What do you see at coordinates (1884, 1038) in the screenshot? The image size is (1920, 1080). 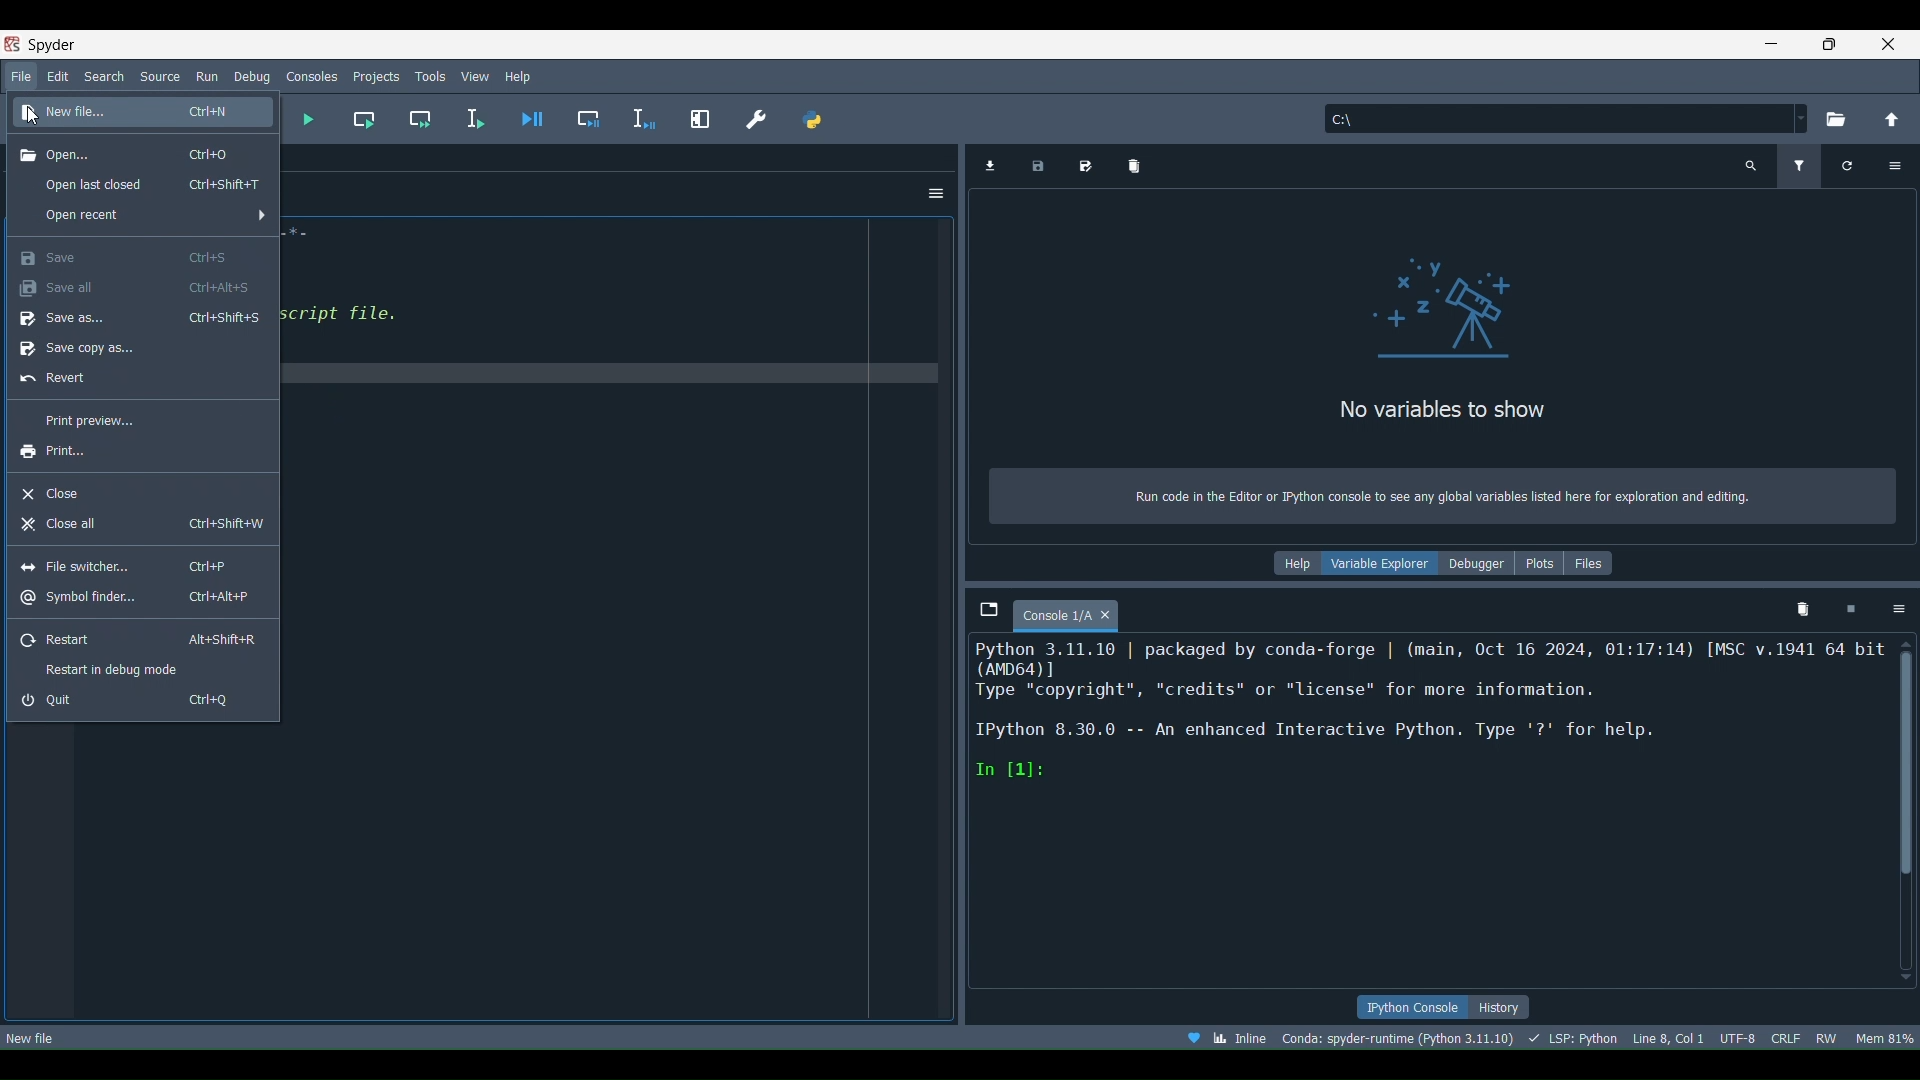 I see `Global memory usage` at bounding box center [1884, 1038].